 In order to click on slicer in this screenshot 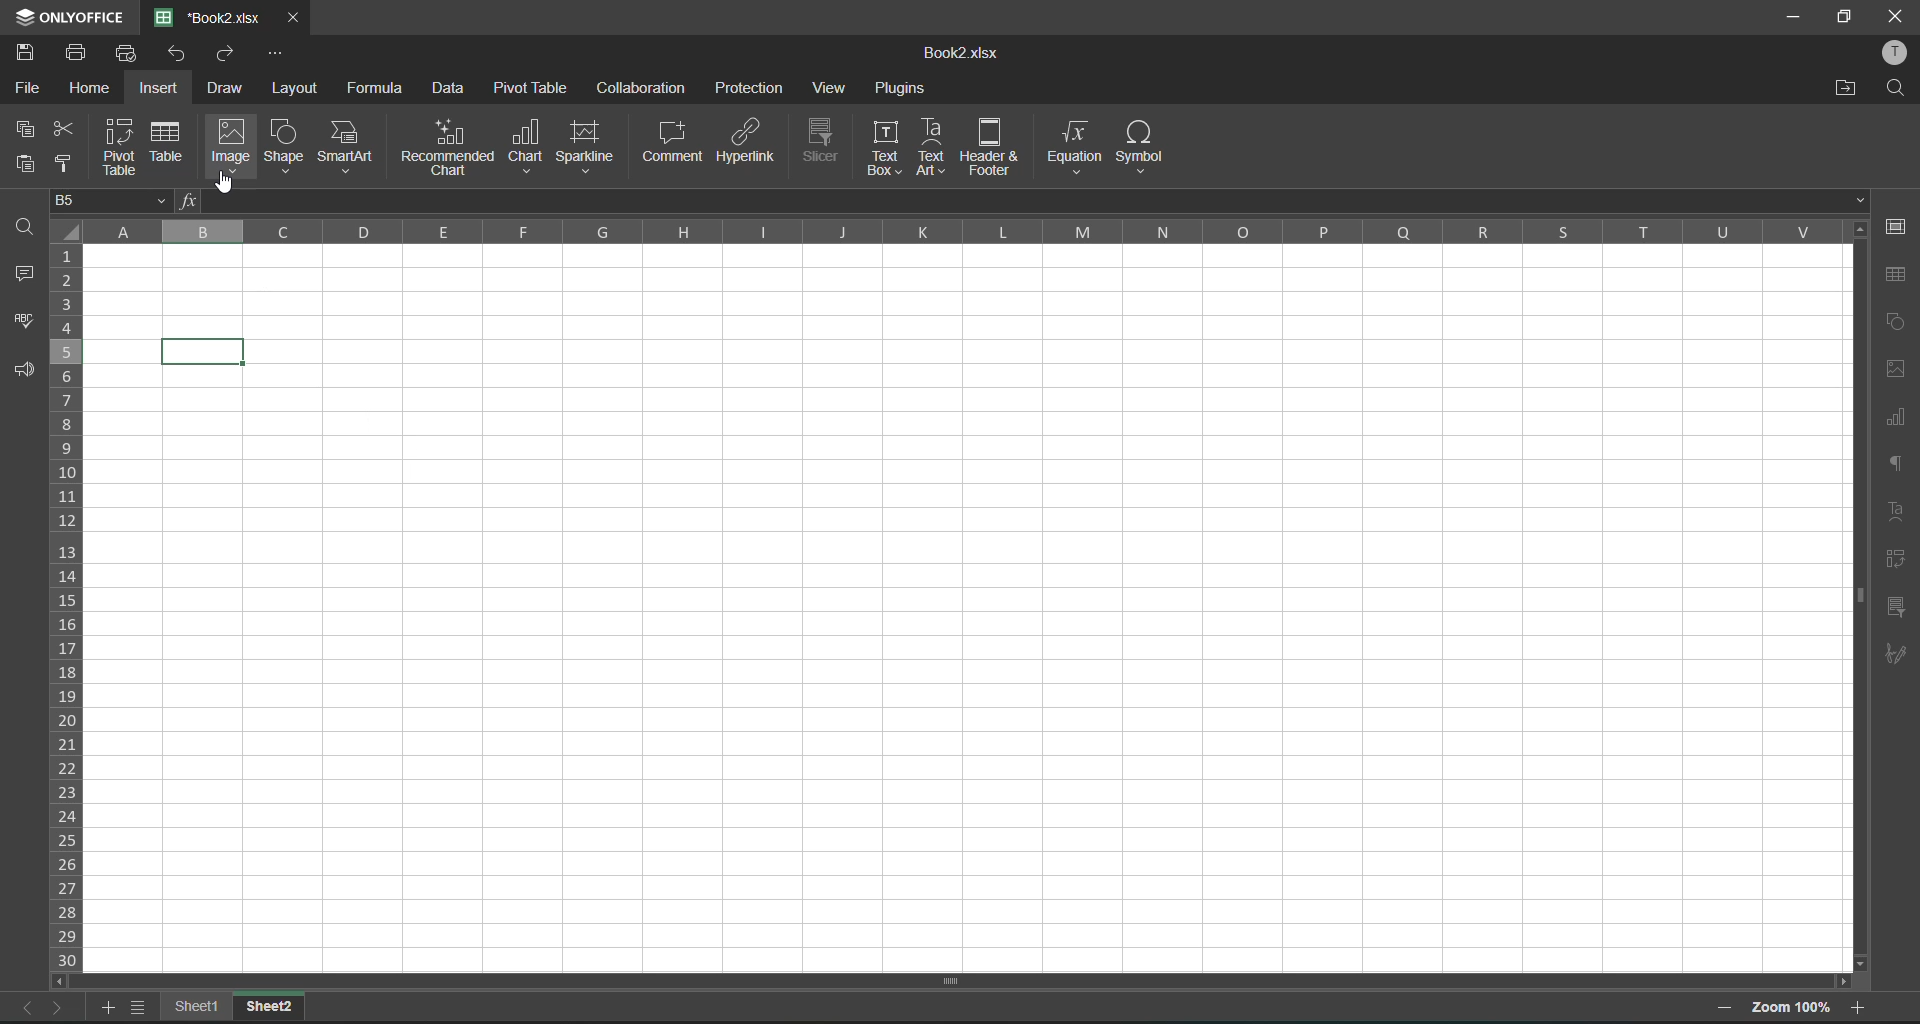, I will do `click(1897, 609)`.